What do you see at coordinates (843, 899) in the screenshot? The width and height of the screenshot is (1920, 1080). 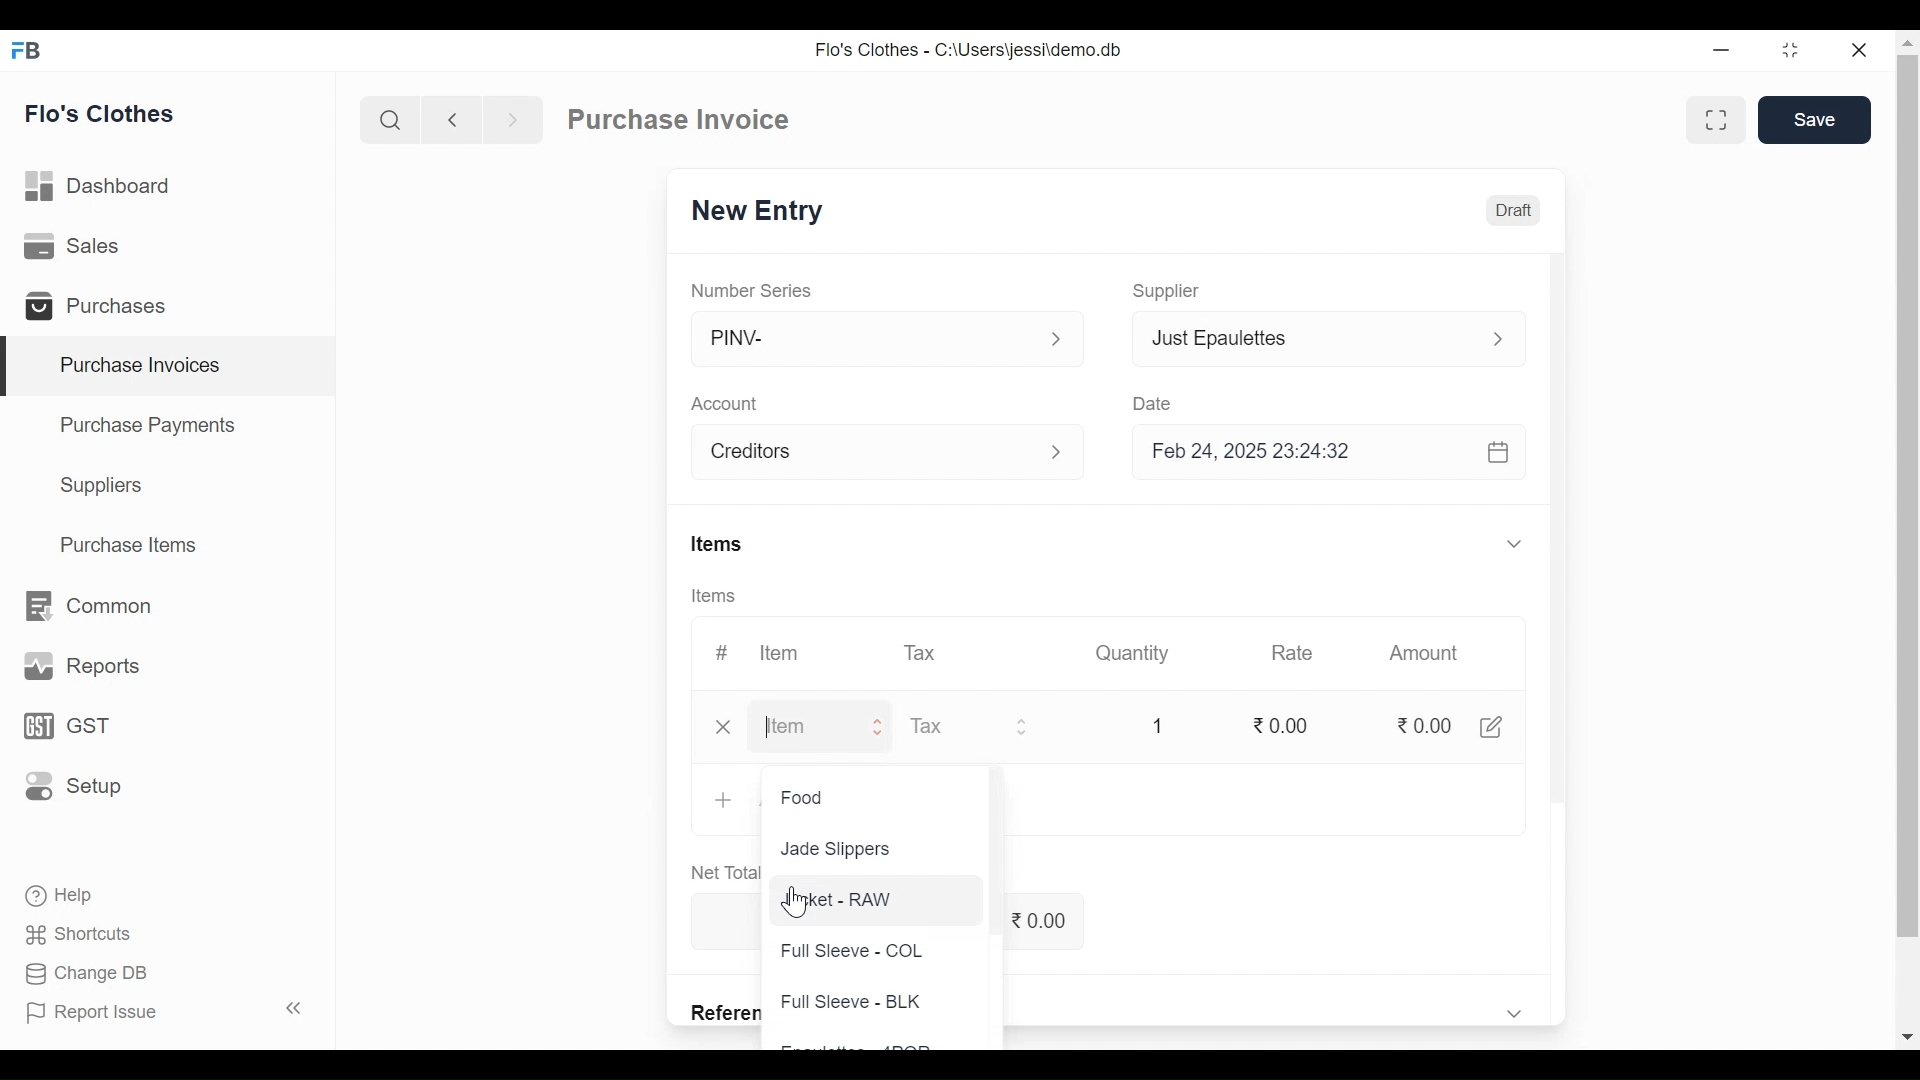 I see `Jacket - RAW` at bounding box center [843, 899].